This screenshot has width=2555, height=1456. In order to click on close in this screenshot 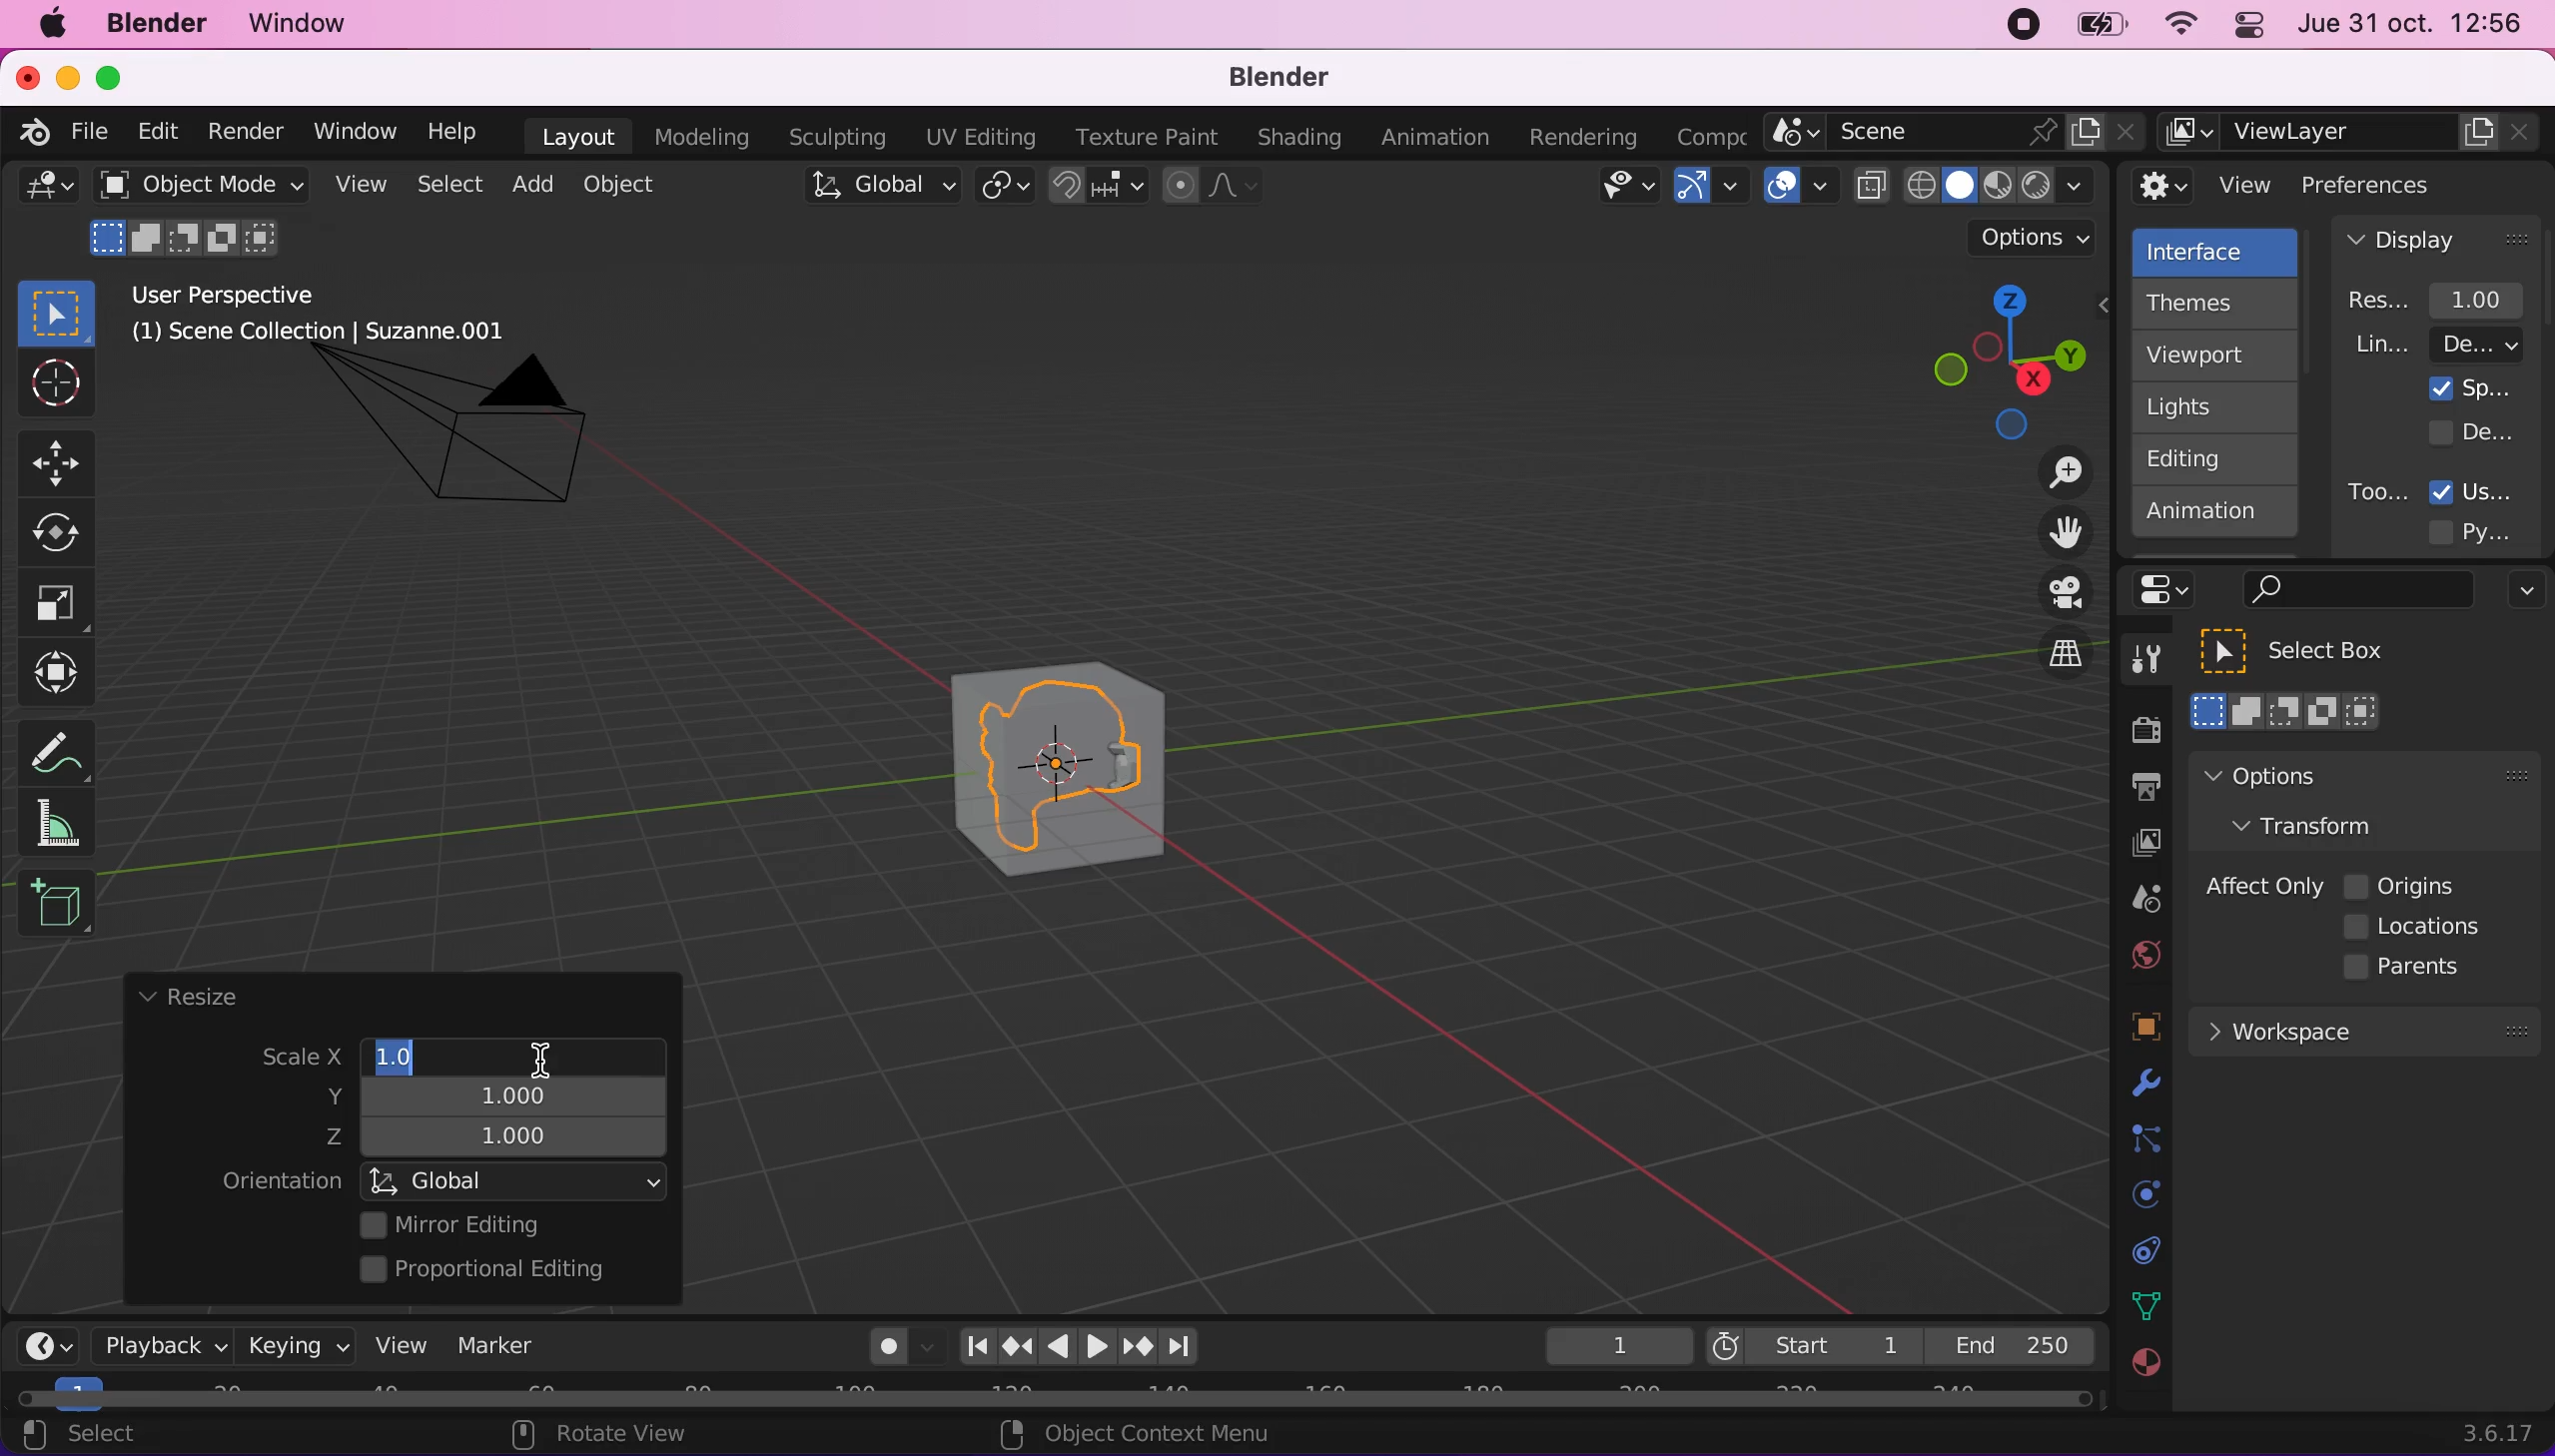, I will do `click(26, 76)`.